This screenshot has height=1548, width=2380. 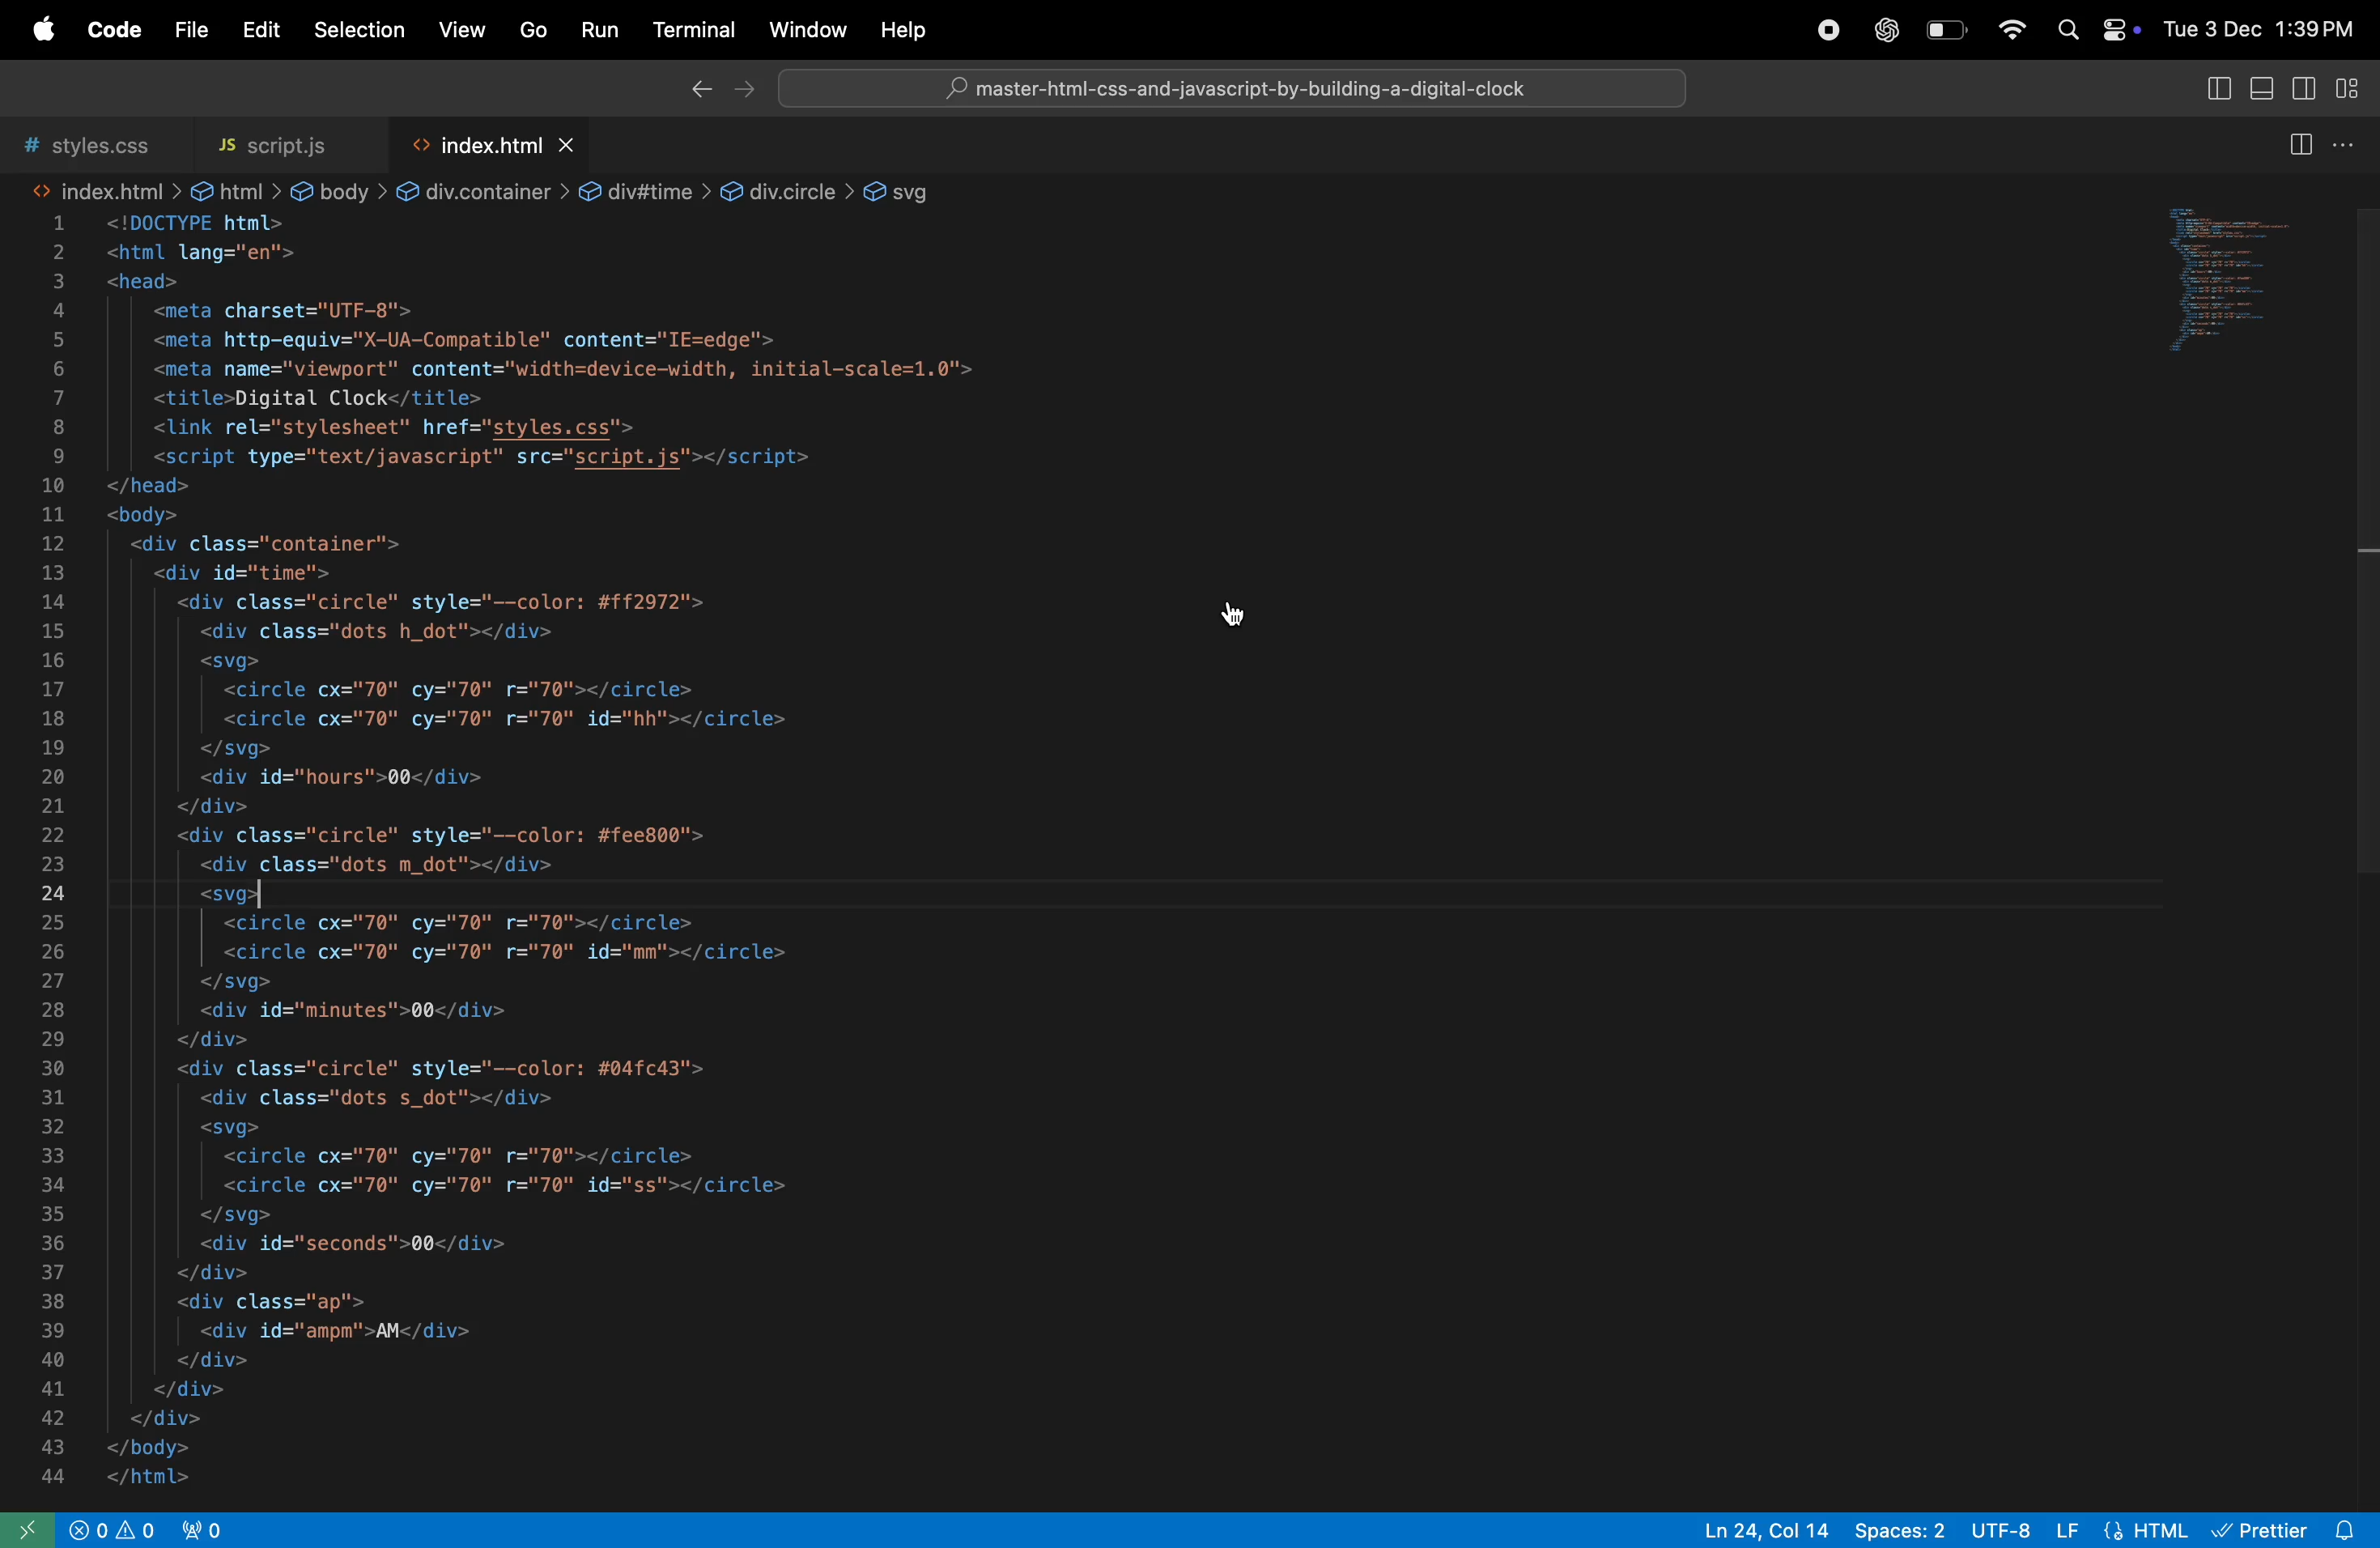 What do you see at coordinates (909, 31) in the screenshot?
I see `help` at bounding box center [909, 31].